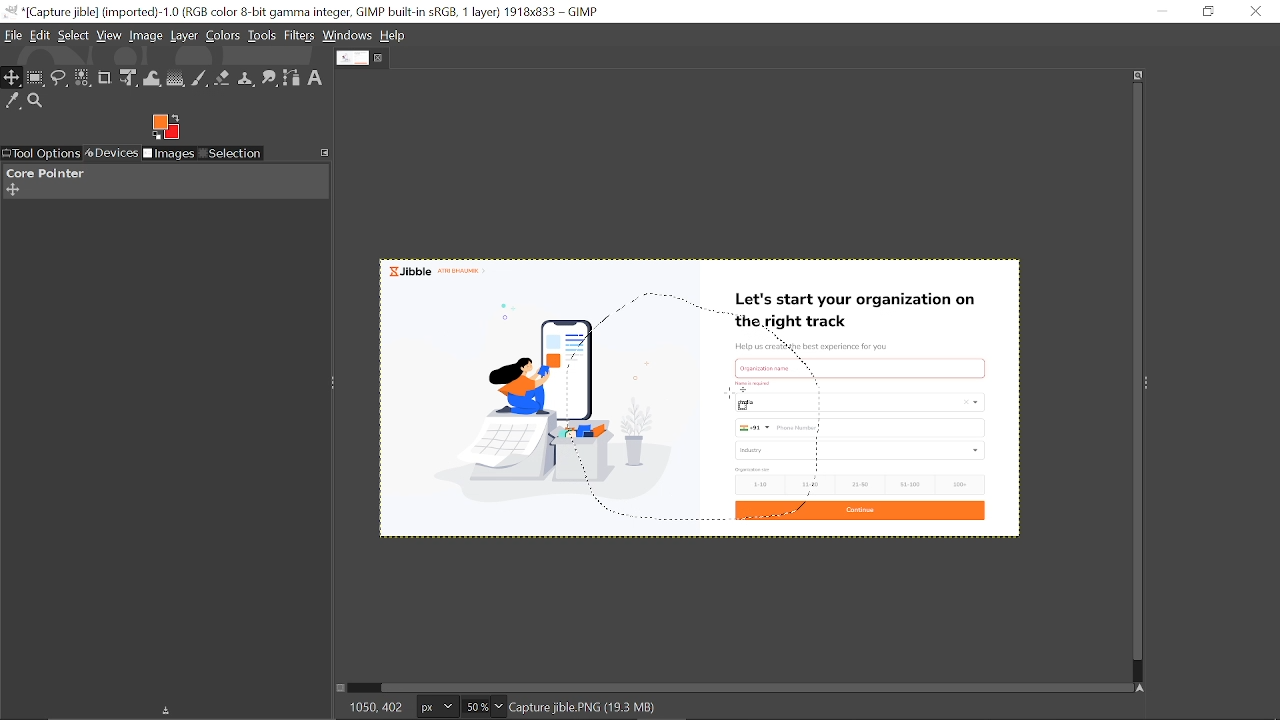 This screenshot has height=720, width=1280. Describe the element at coordinates (41, 37) in the screenshot. I see `Edit` at that location.